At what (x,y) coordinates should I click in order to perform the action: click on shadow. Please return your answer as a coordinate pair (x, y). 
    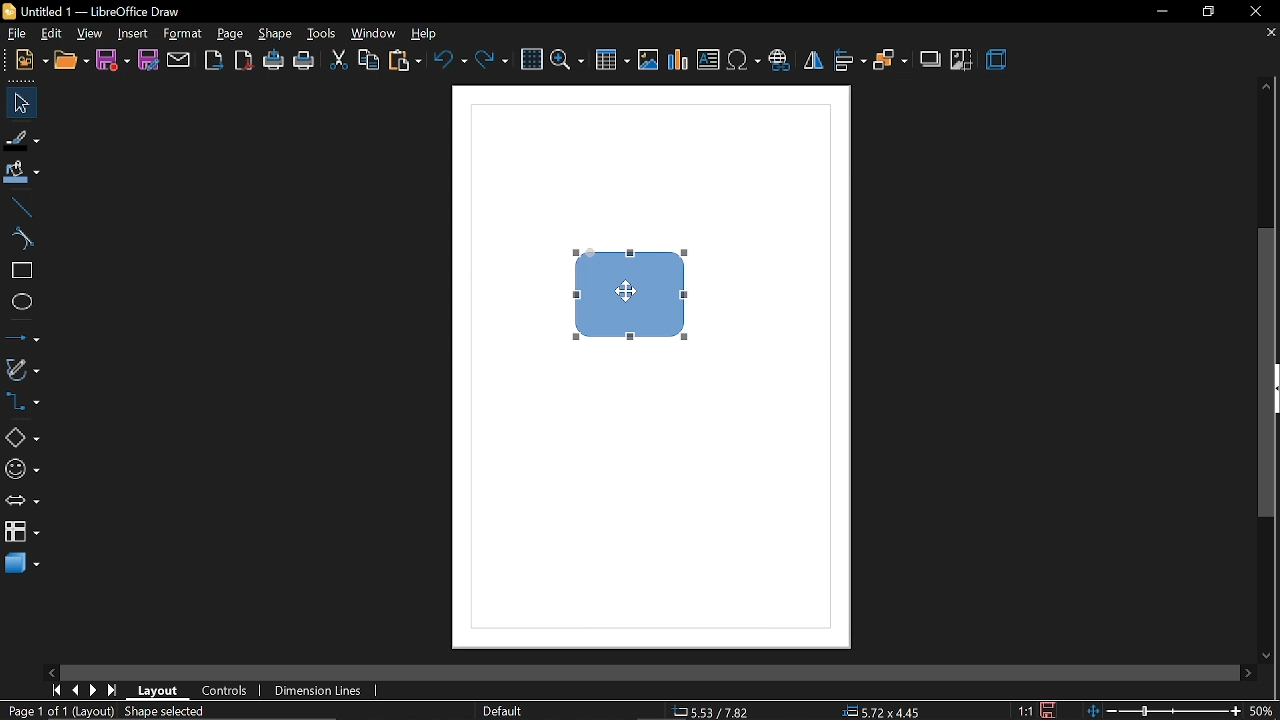
    Looking at the image, I should click on (929, 60).